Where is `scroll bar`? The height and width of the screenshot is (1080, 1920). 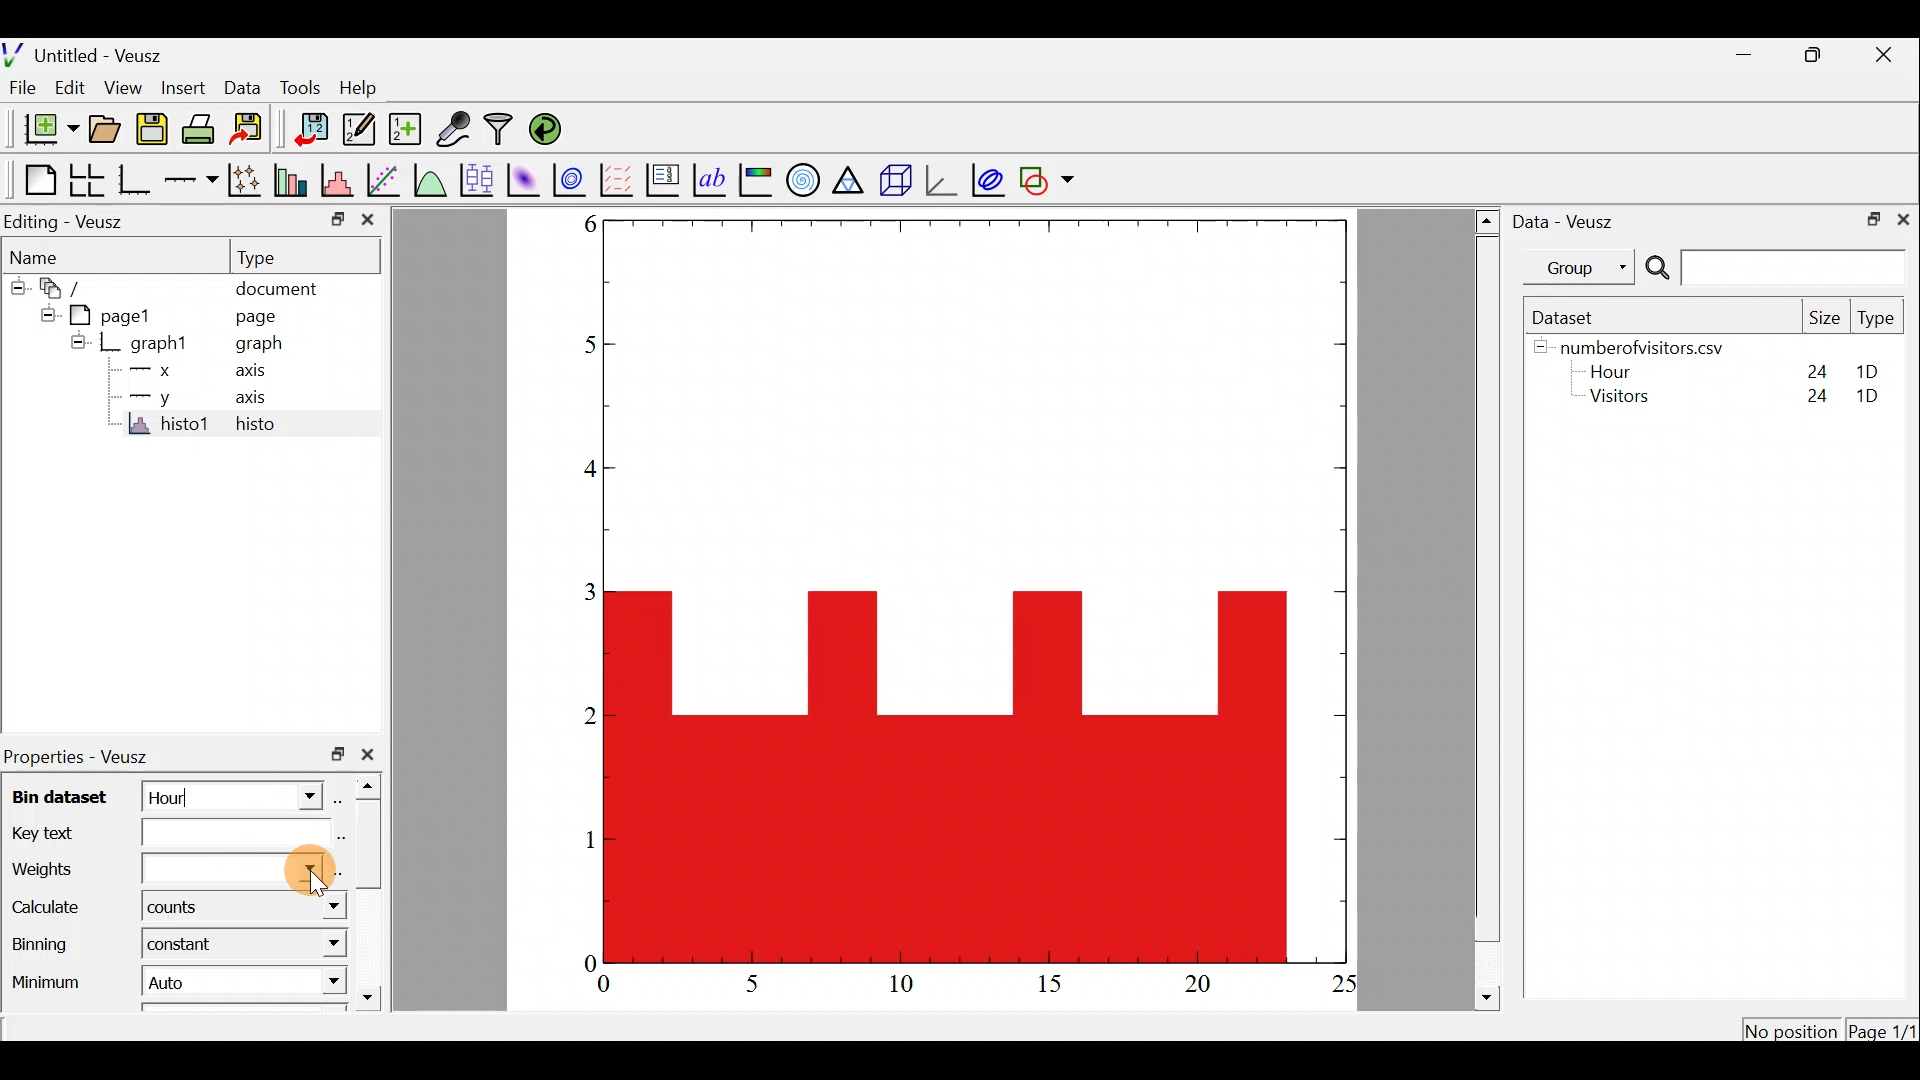 scroll bar is located at coordinates (372, 895).